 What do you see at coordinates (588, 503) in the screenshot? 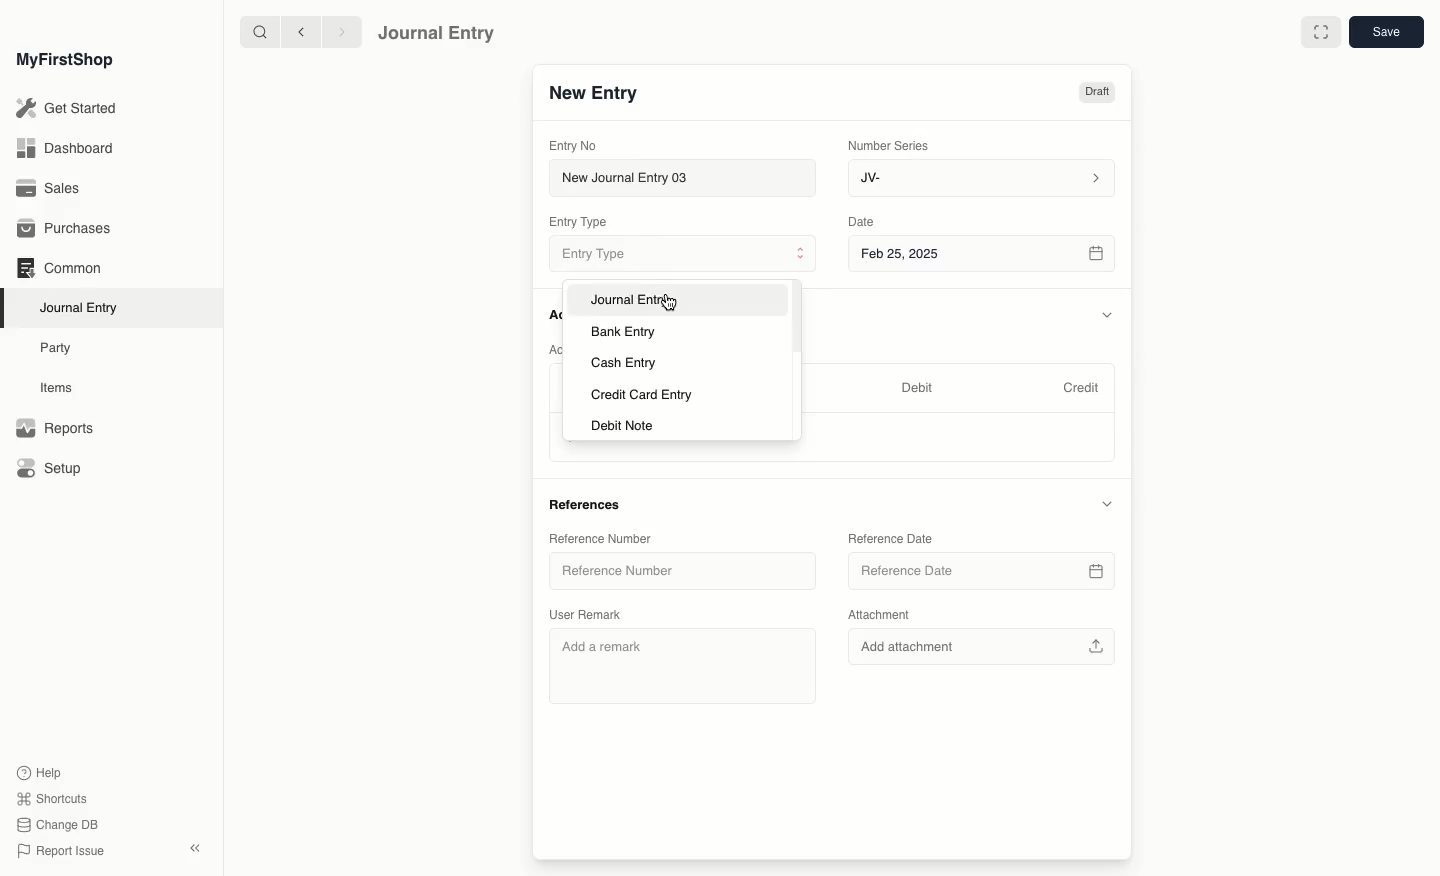
I see `References` at bounding box center [588, 503].